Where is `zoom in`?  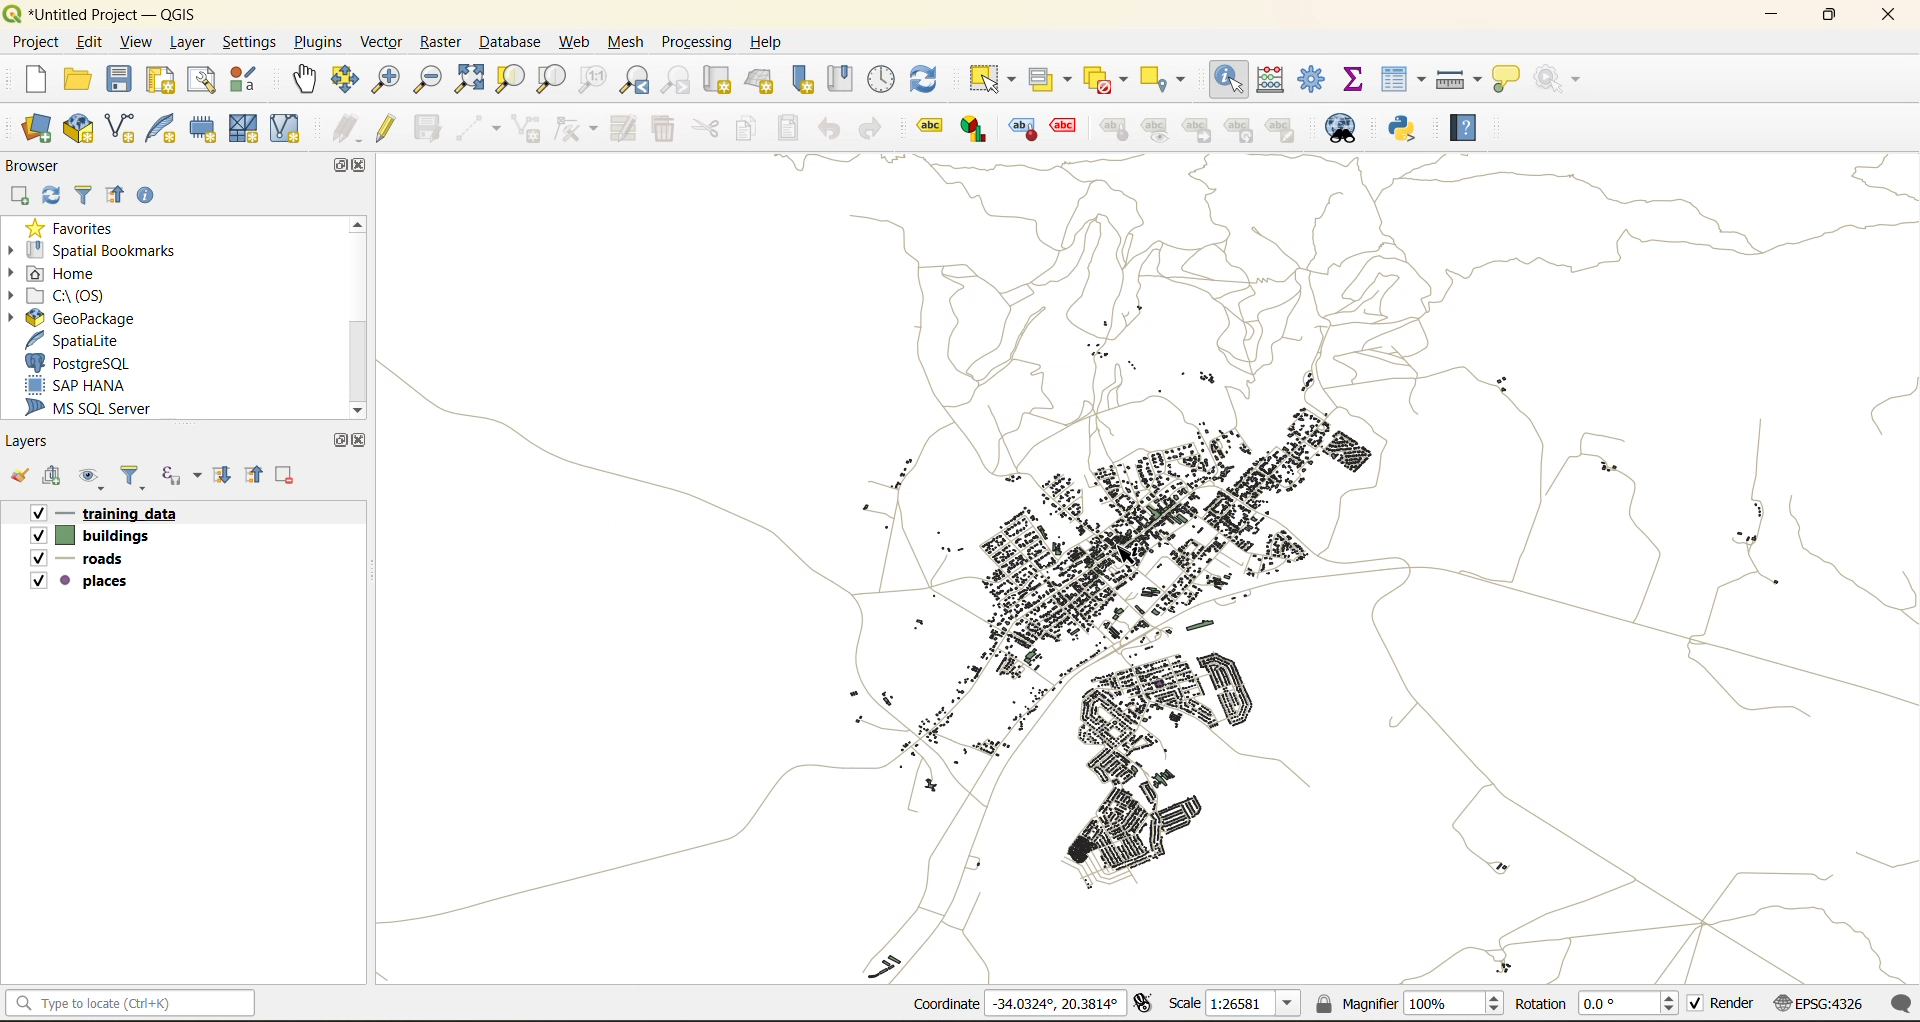
zoom in is located at coordinates (384, 78).